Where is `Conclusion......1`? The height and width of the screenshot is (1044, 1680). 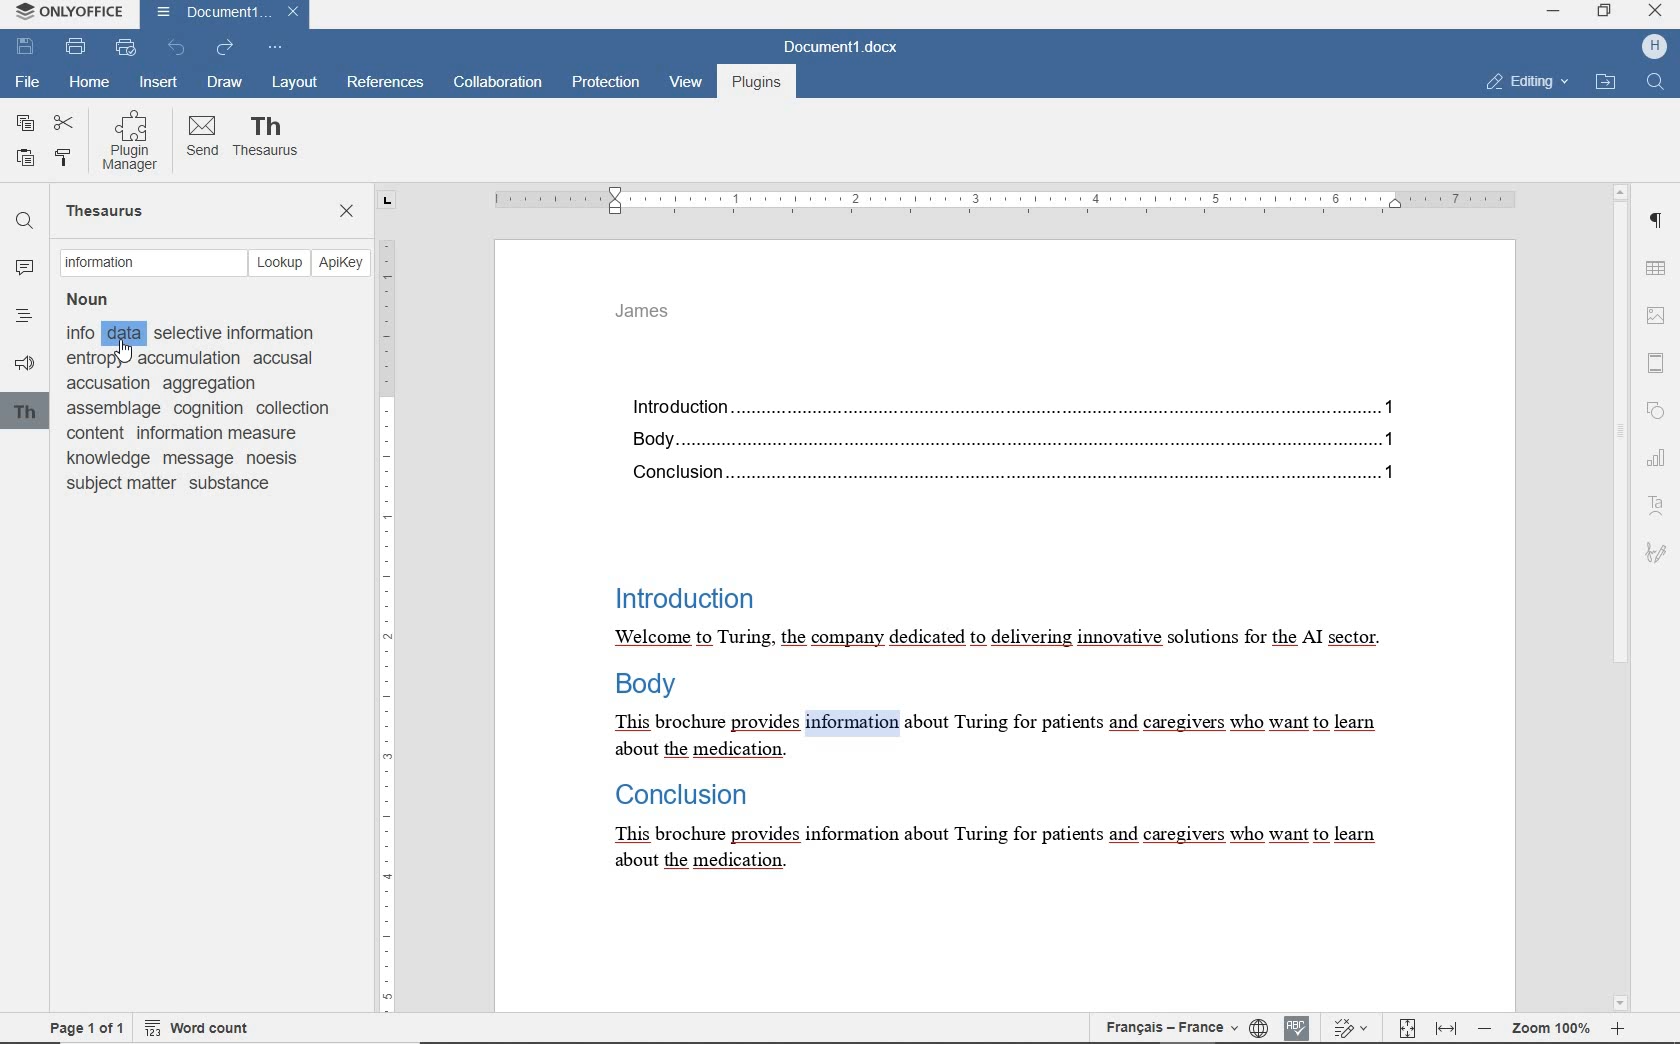 Conclusion......1 is located at coordinates (1033, 474).